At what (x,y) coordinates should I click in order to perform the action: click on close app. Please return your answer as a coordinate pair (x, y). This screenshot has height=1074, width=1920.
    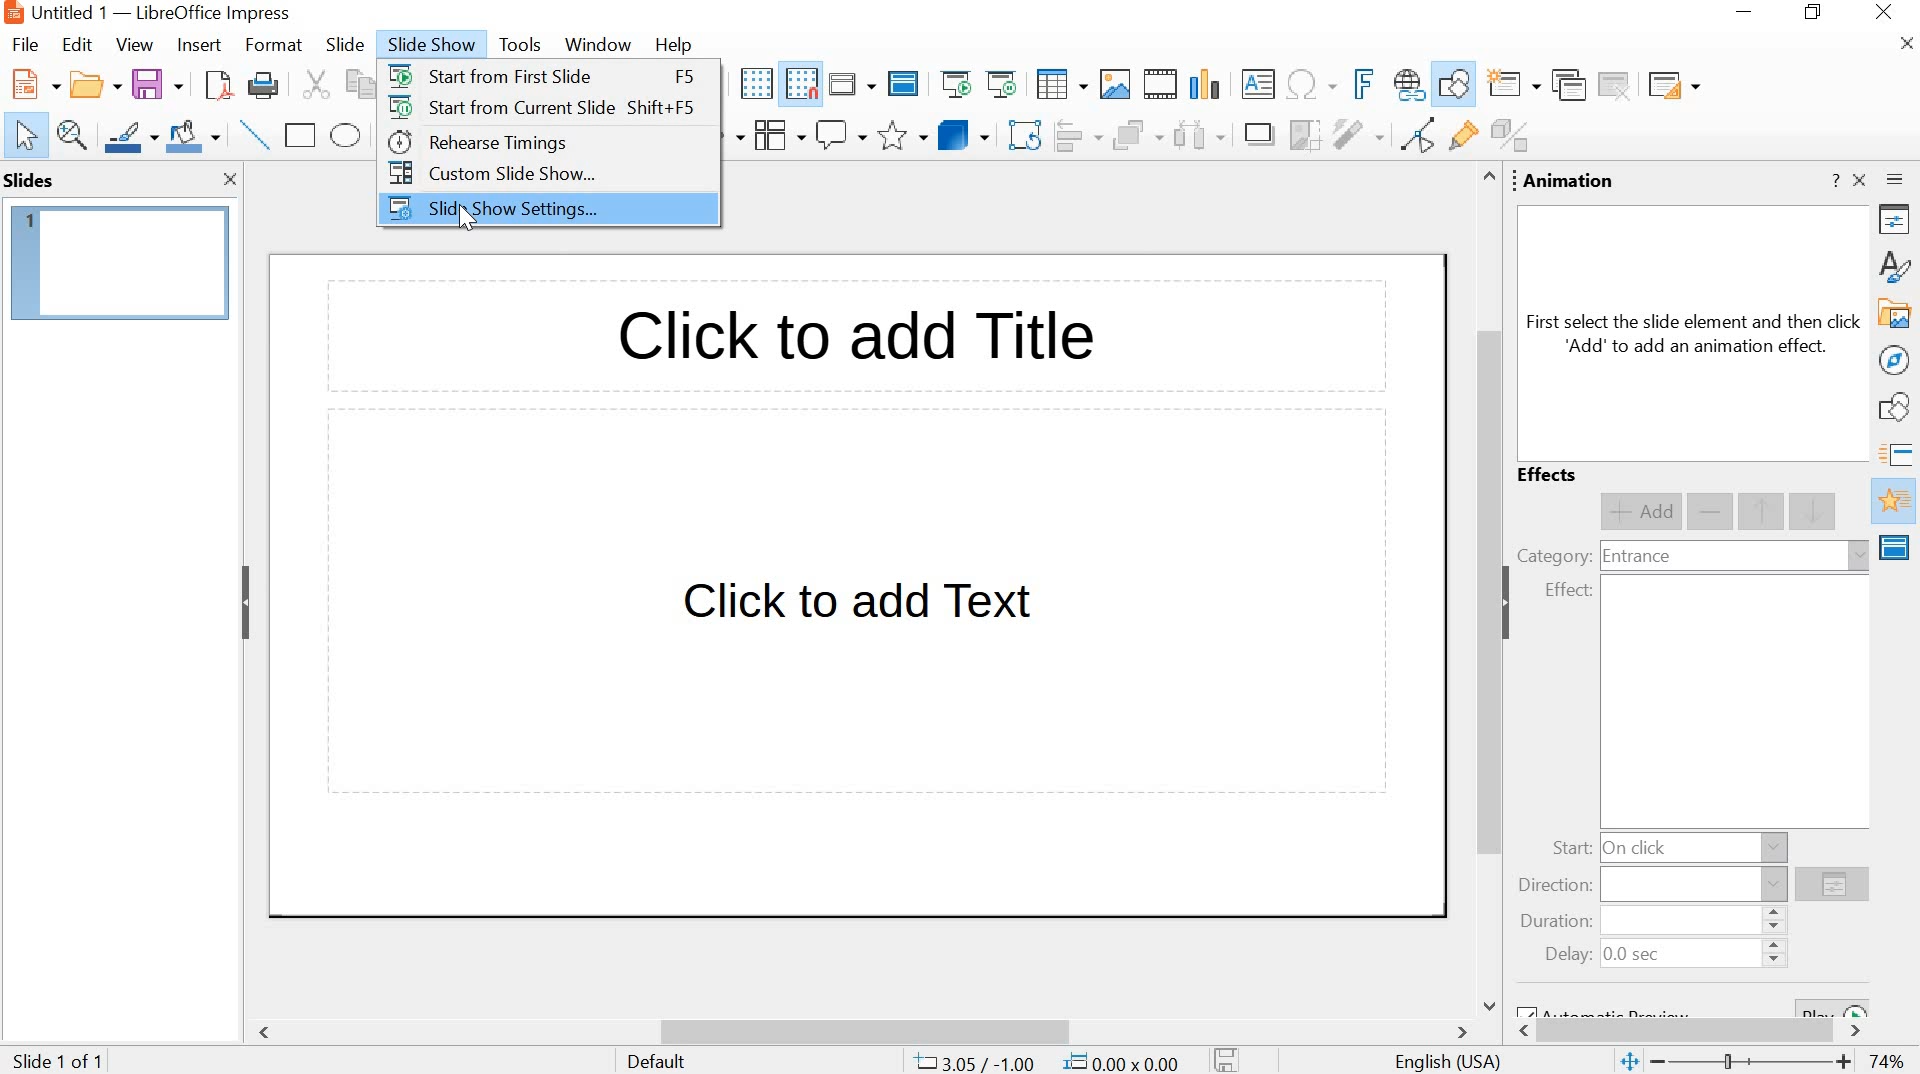
    Looking at the image, I should click on (1886, 14).